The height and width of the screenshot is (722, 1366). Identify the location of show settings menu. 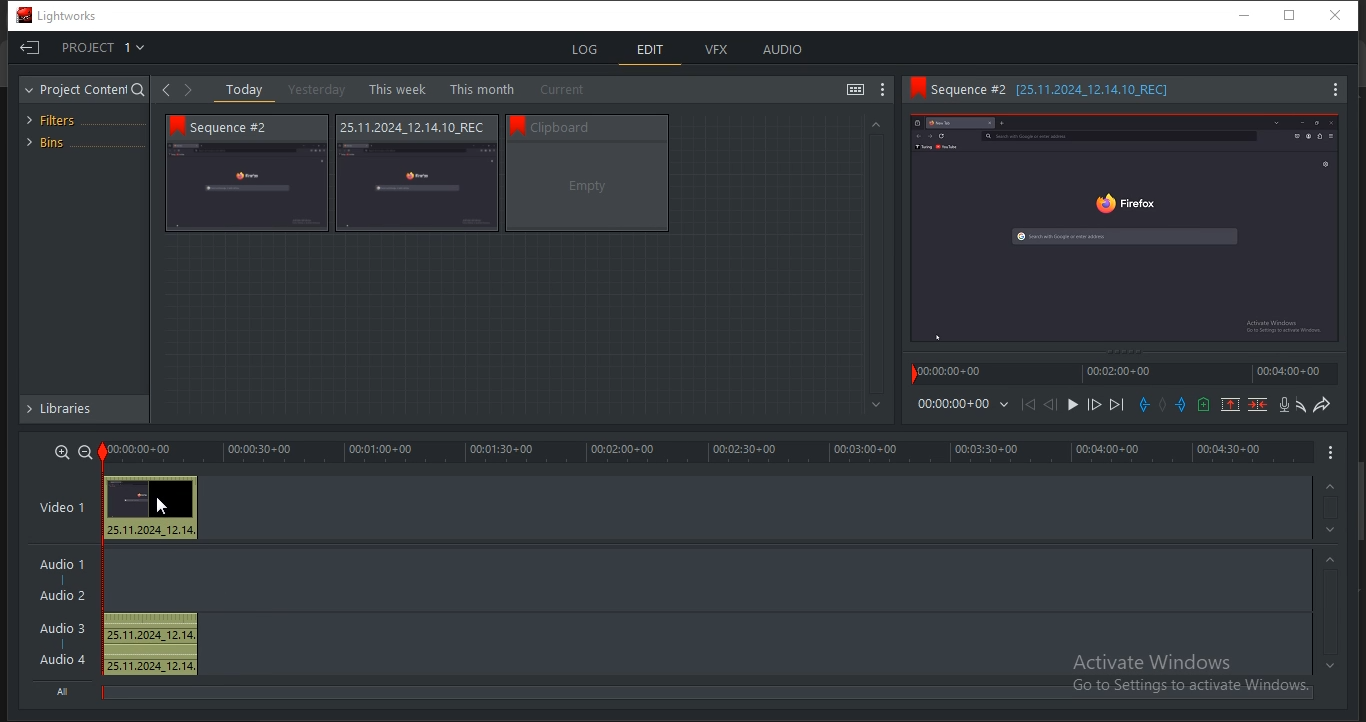
(883, 90).